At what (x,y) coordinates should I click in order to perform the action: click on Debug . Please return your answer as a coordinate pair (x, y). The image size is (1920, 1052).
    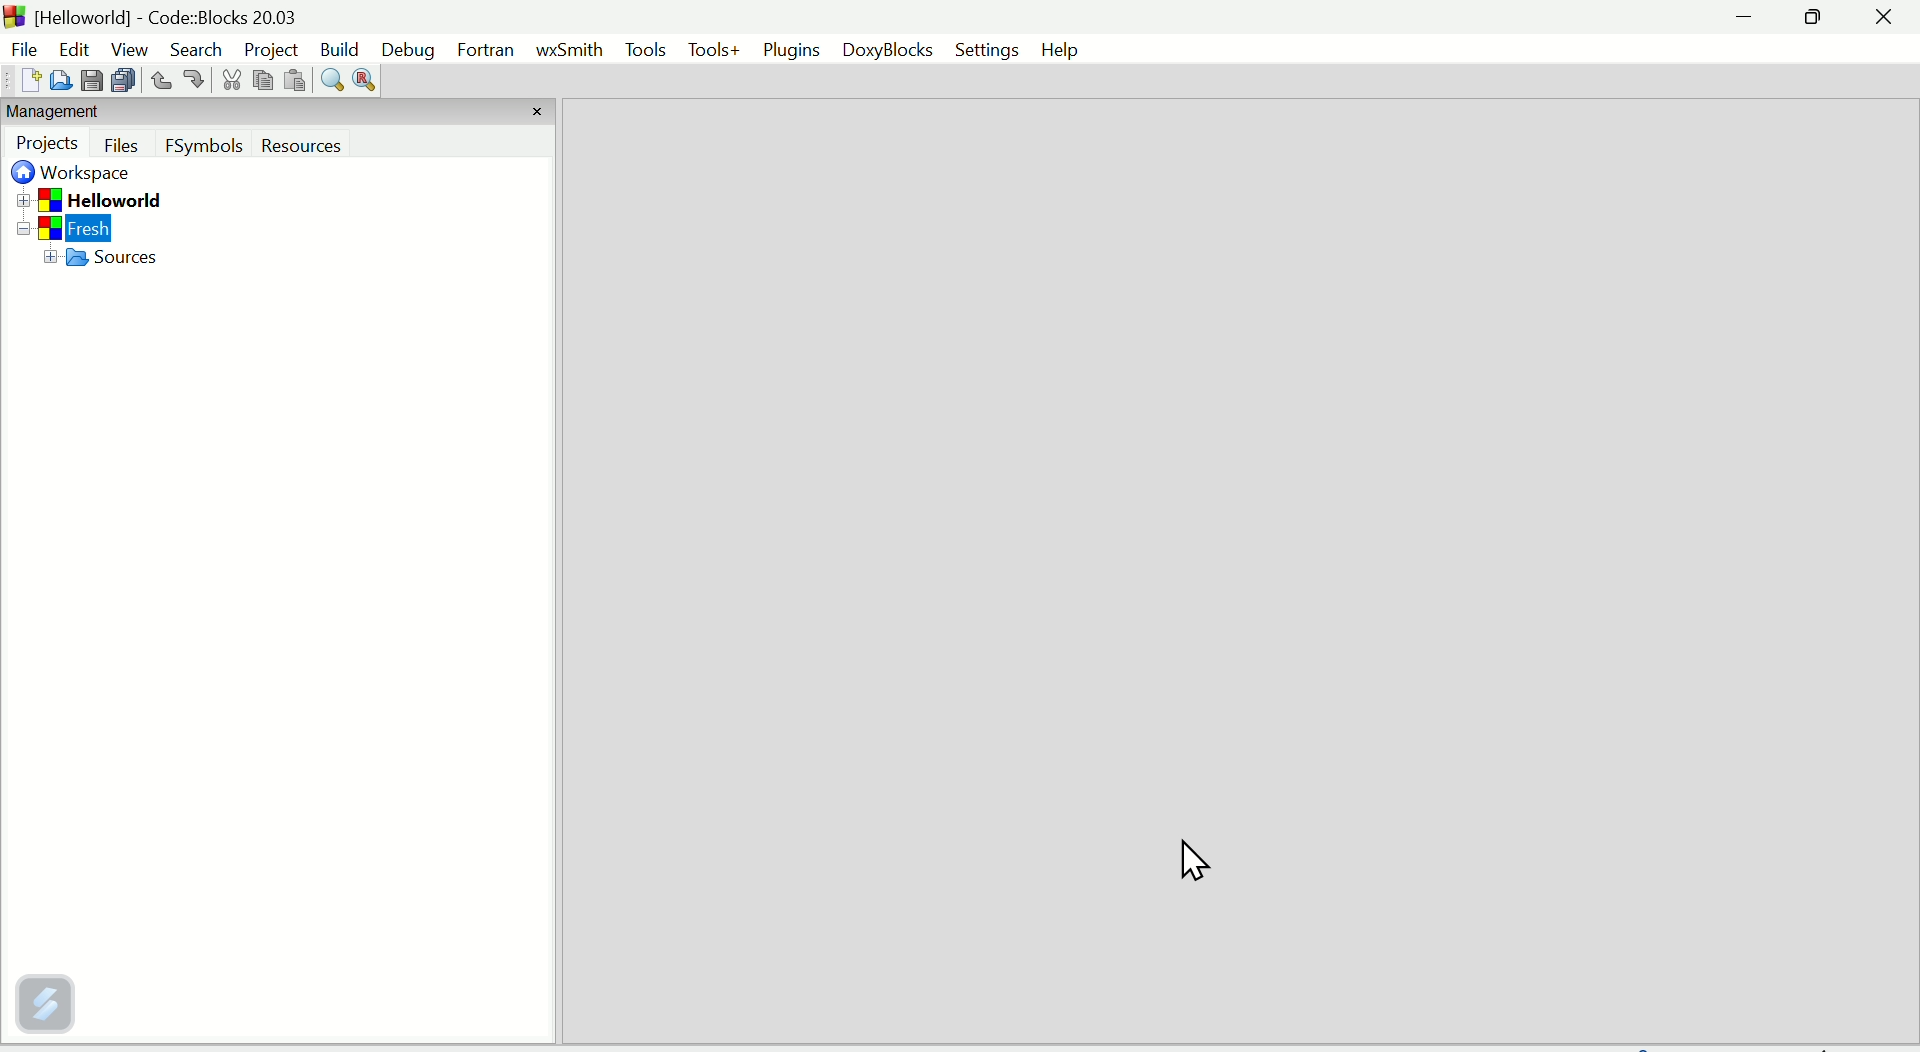
    Looking at the image, I should click on (408, 48).